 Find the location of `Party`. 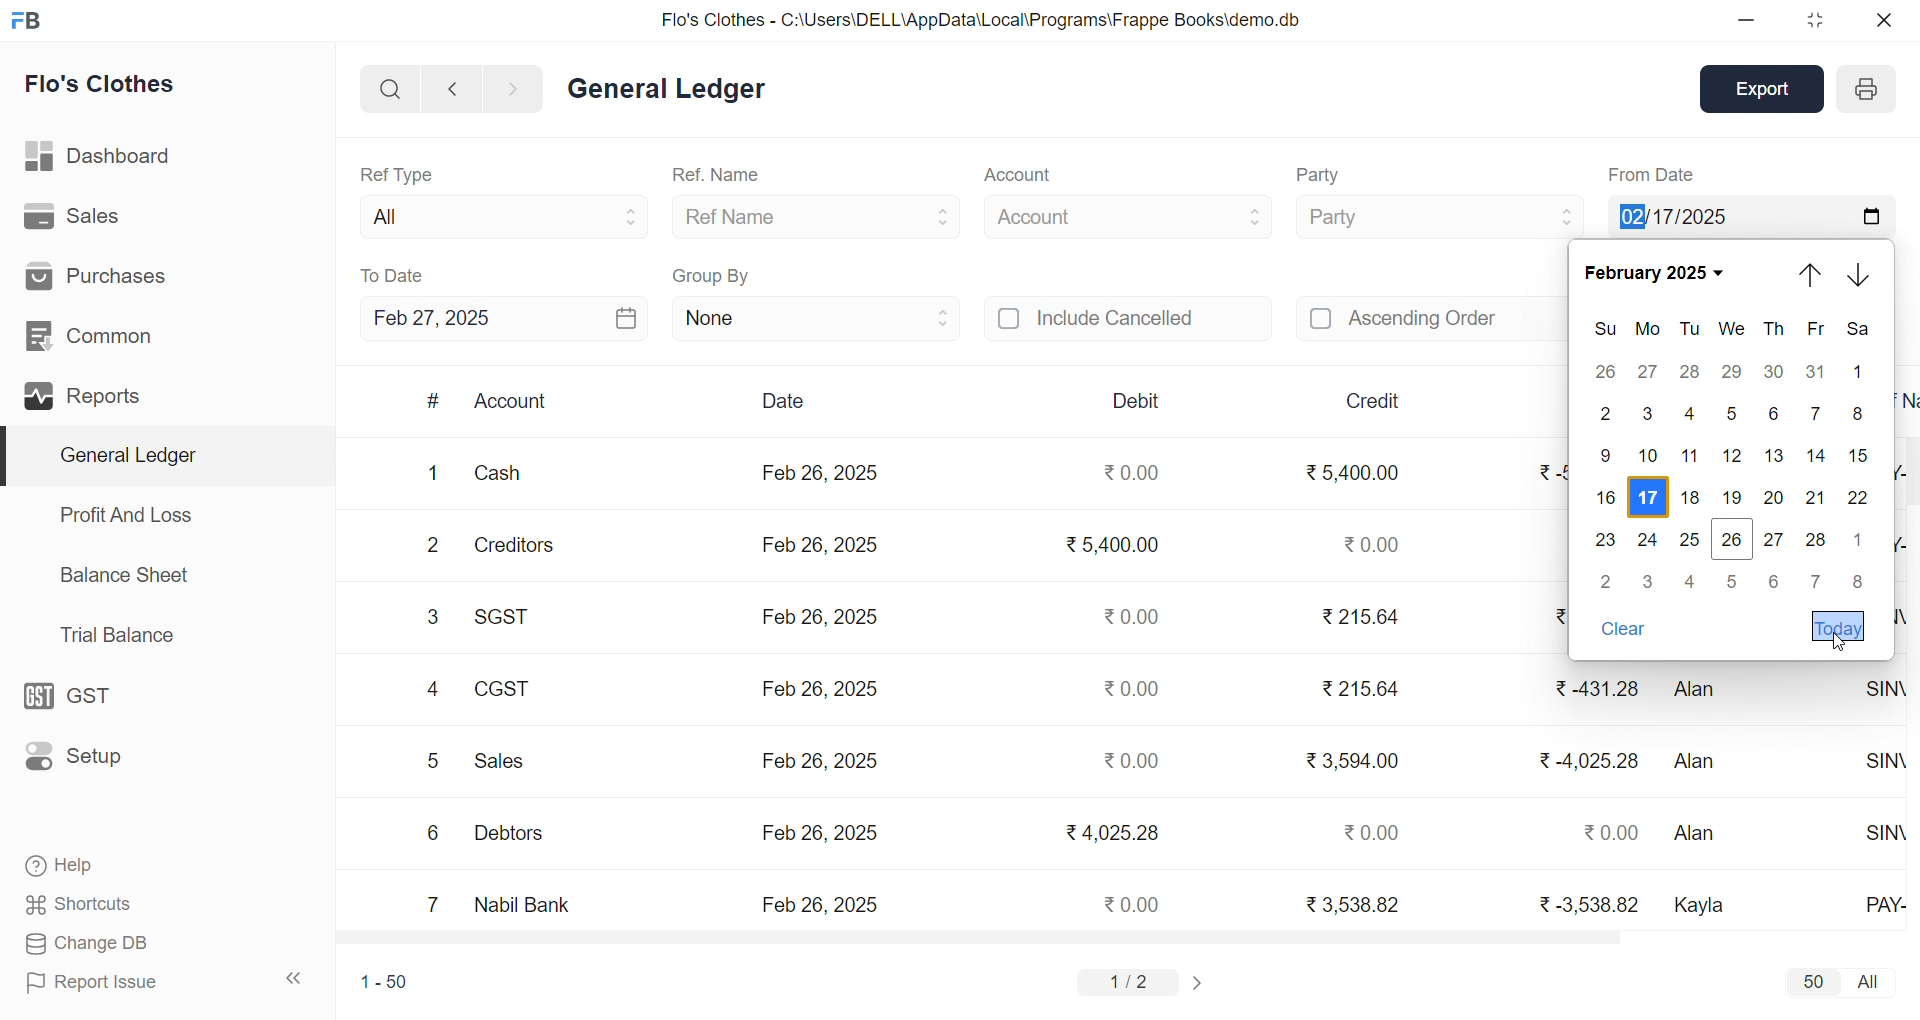

Party is located at coordinates (1322, 176).